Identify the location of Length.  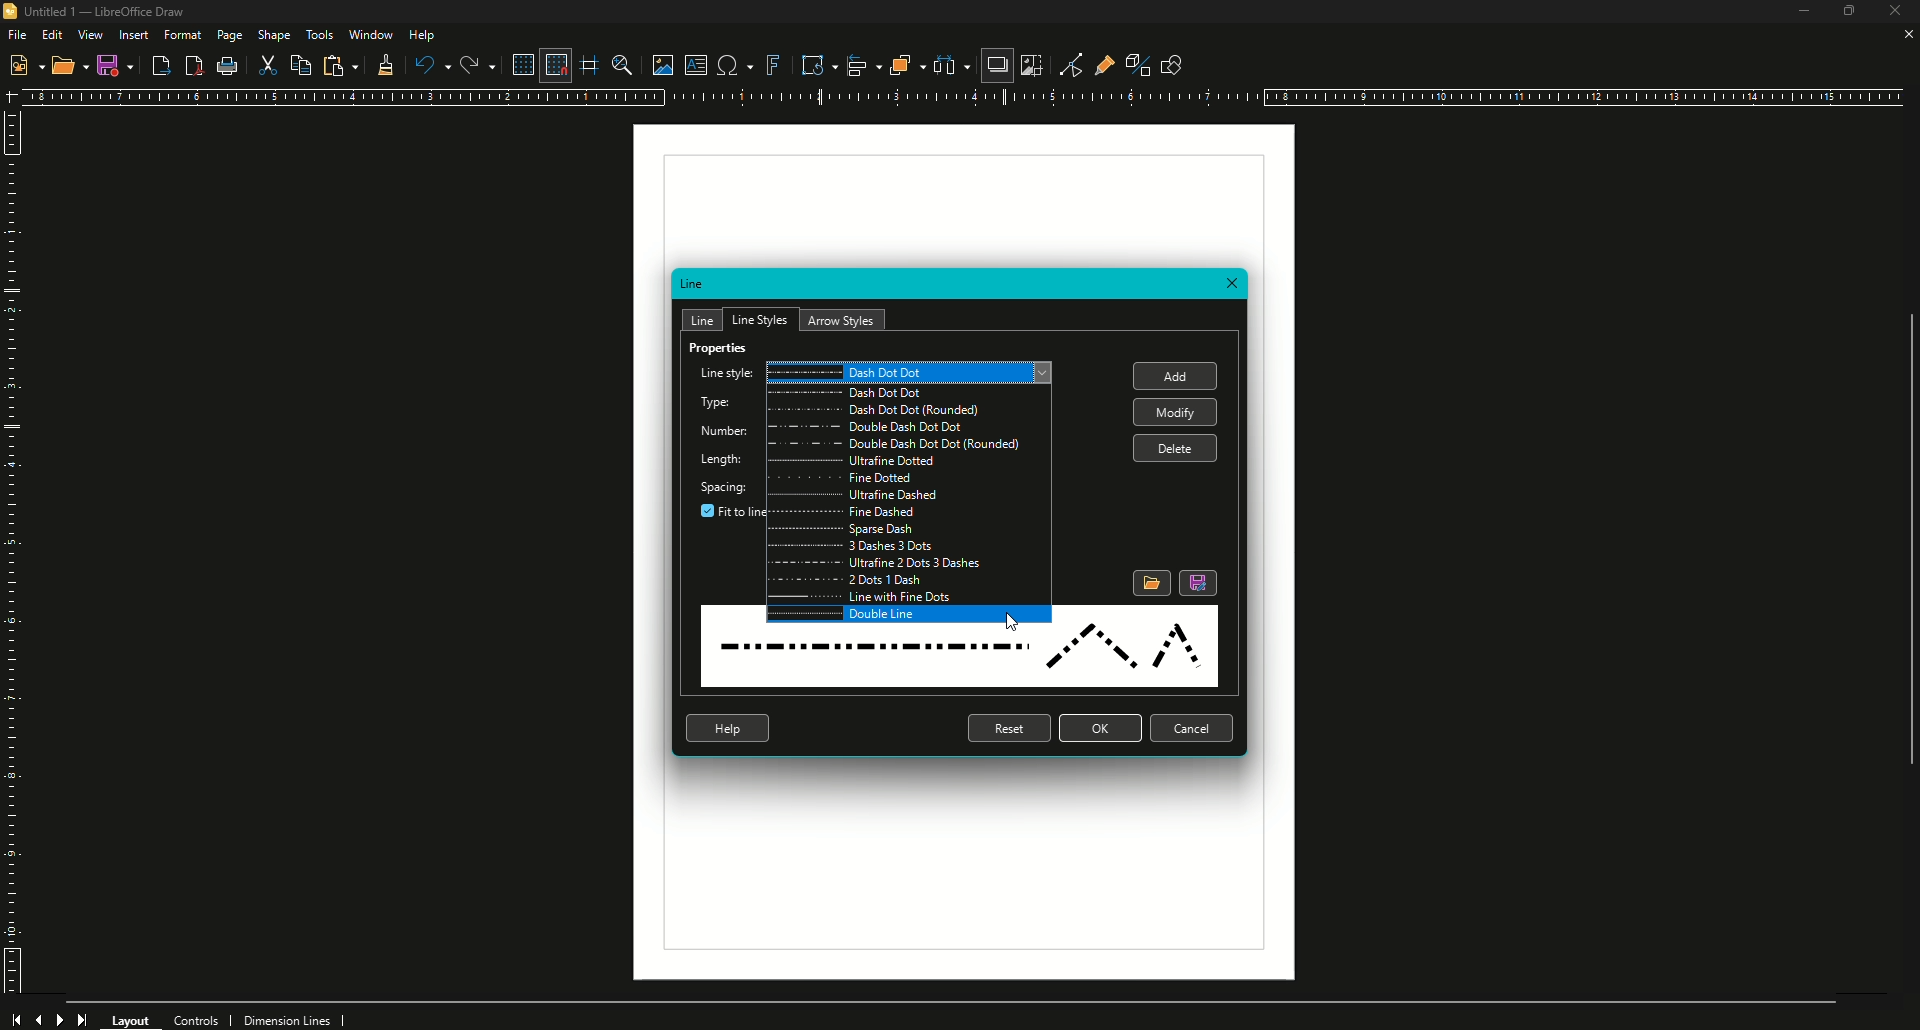
(727, 461).